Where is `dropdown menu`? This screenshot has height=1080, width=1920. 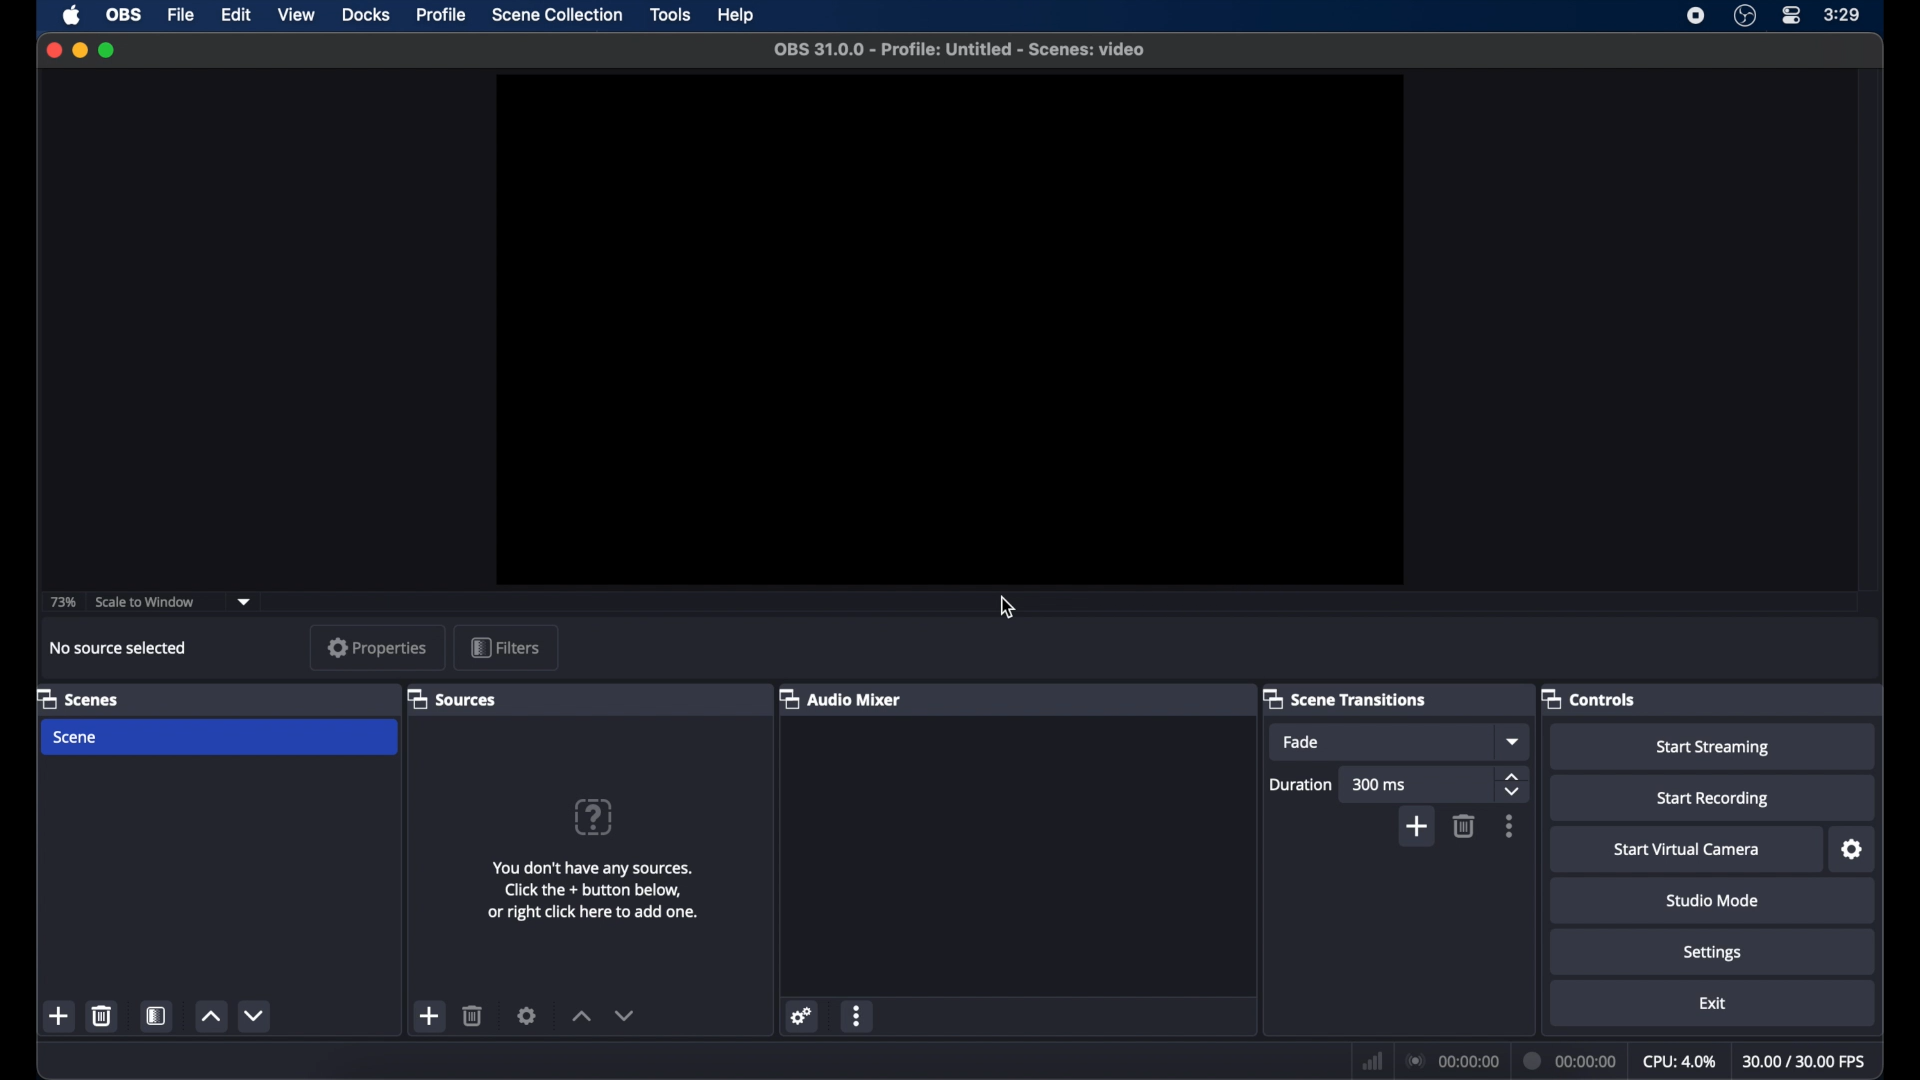
dropdown menu is located at coordinates (1513, 741).